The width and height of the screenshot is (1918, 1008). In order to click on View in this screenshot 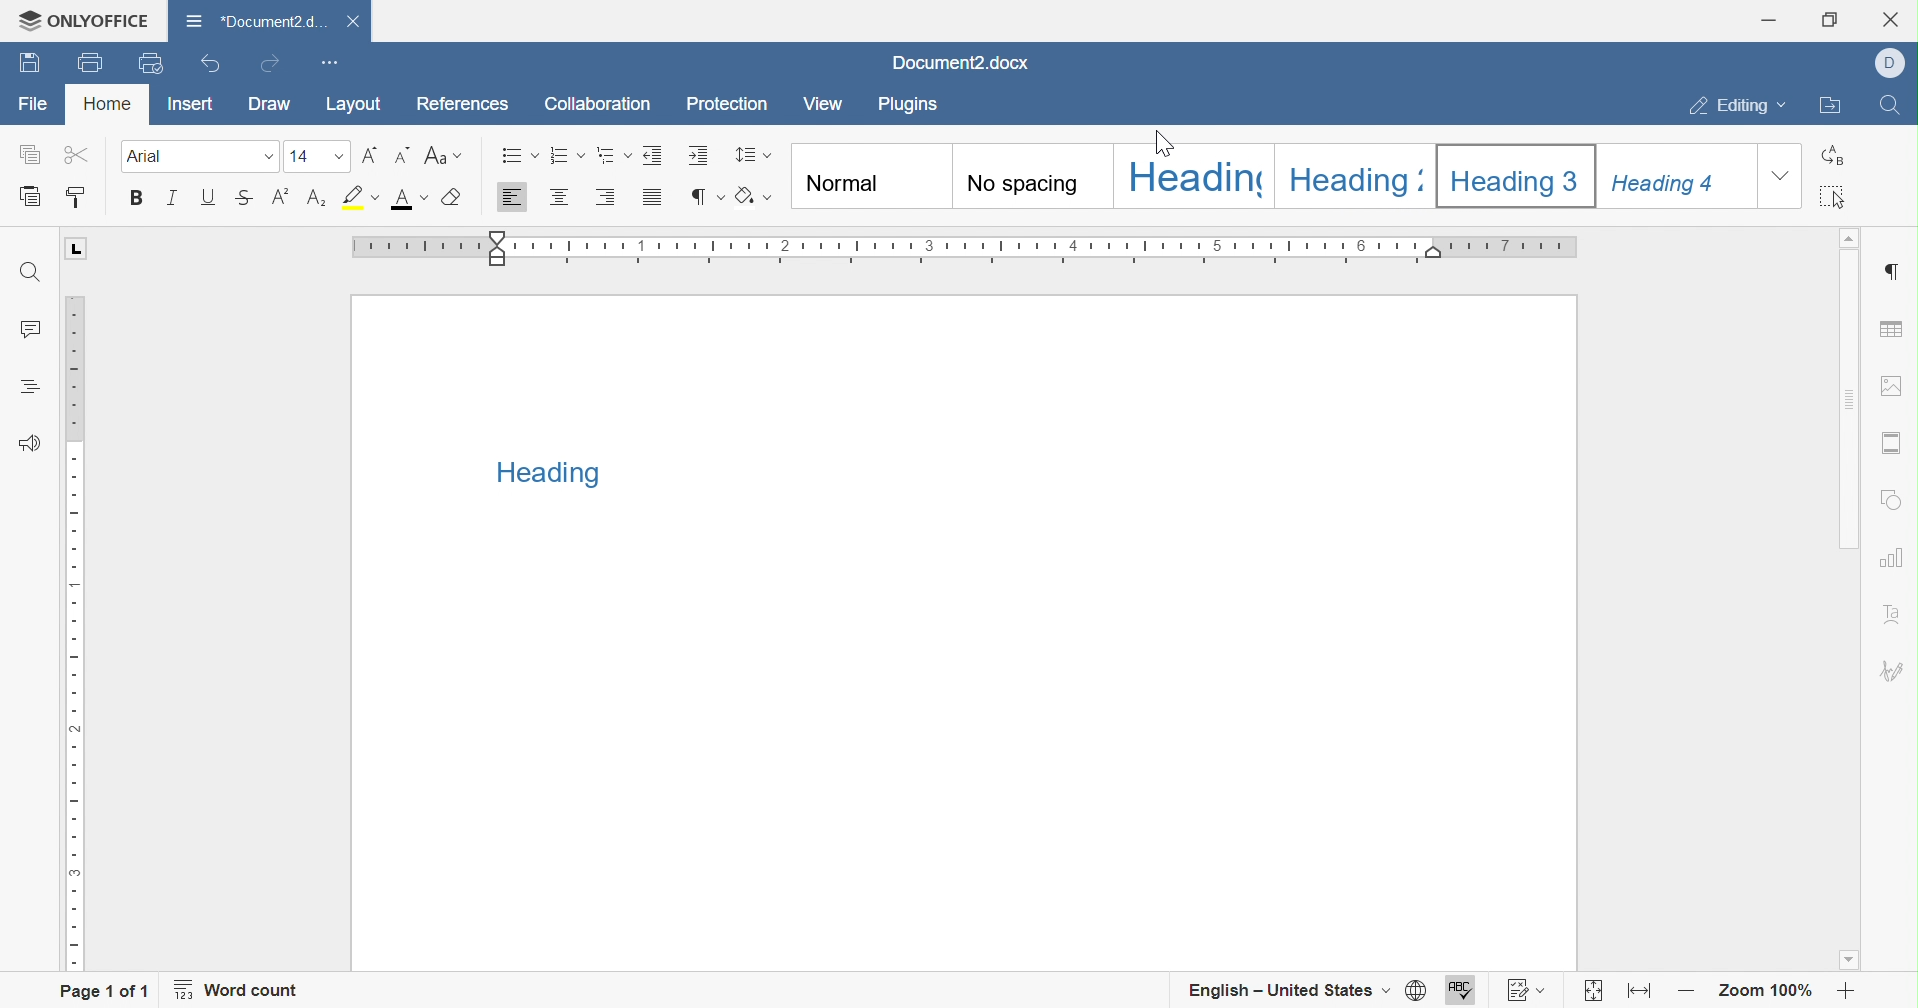, I will do `click(827, 101)`.